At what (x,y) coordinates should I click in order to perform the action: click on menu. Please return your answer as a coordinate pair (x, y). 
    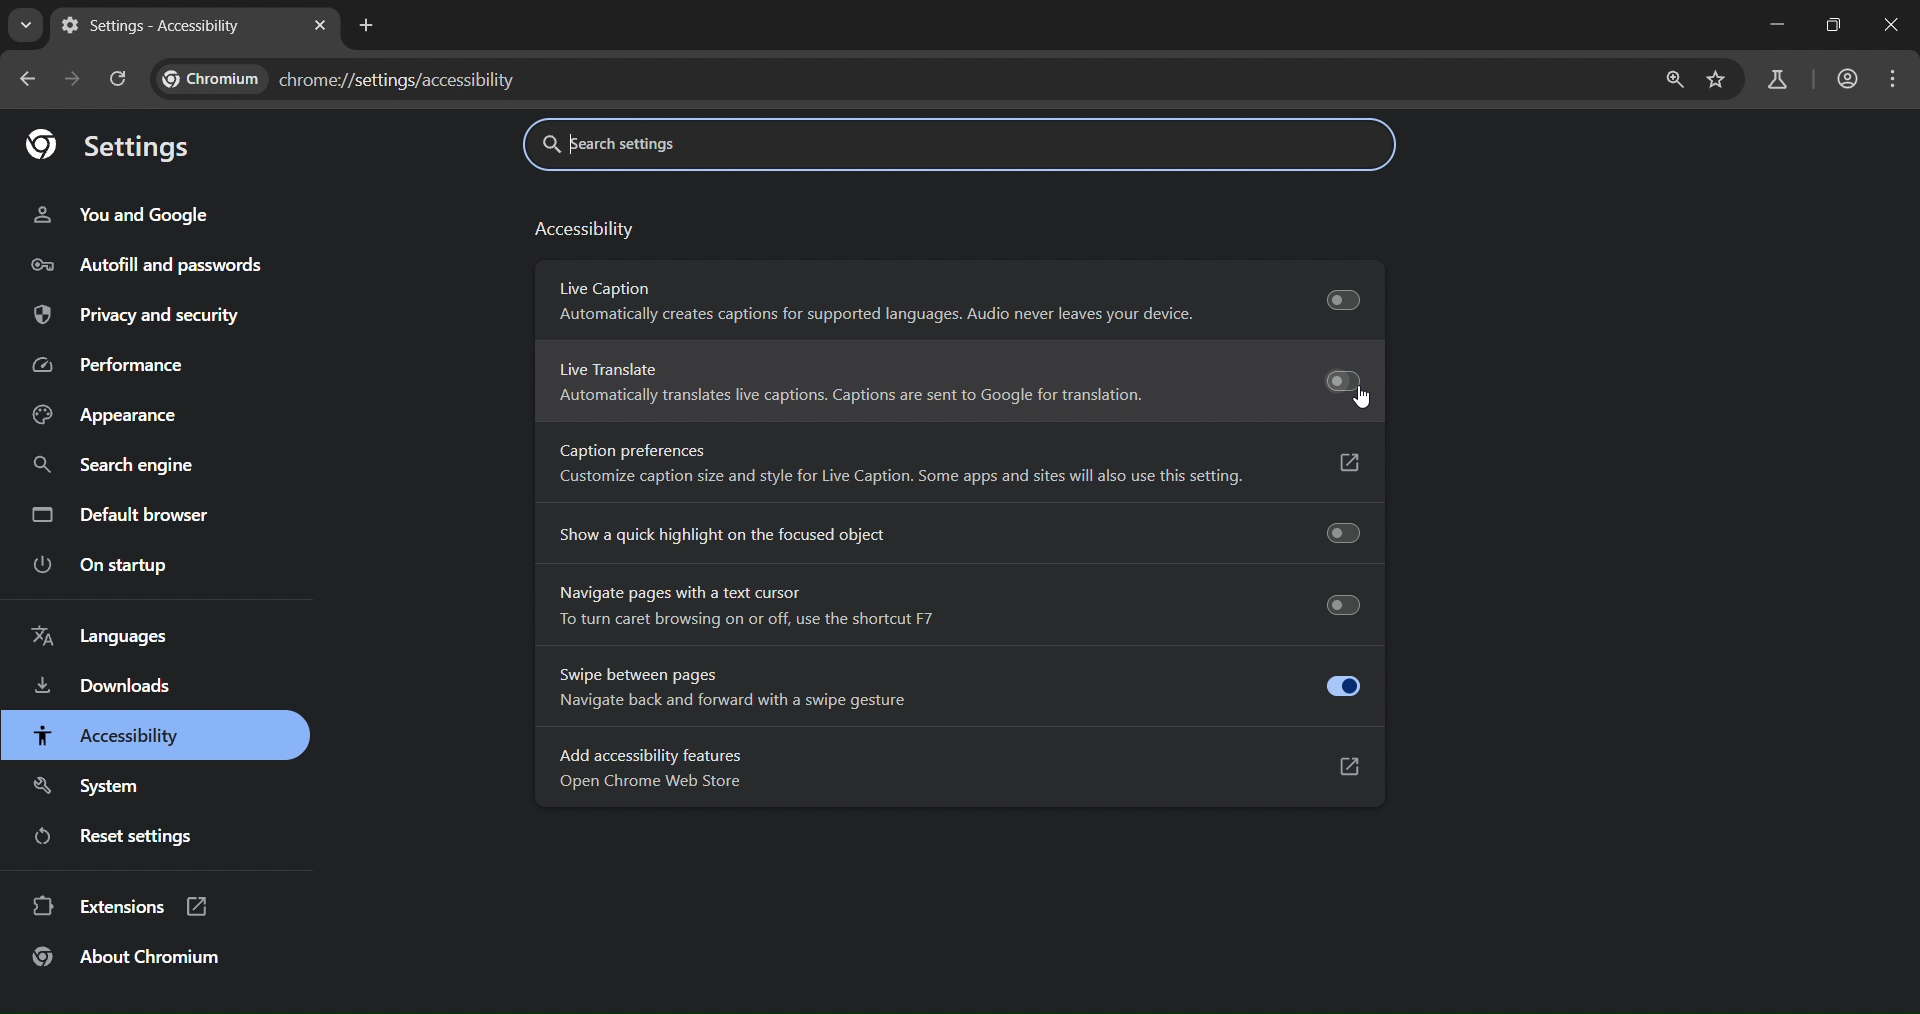
    Looking at the image, I should click on (1897, 77).